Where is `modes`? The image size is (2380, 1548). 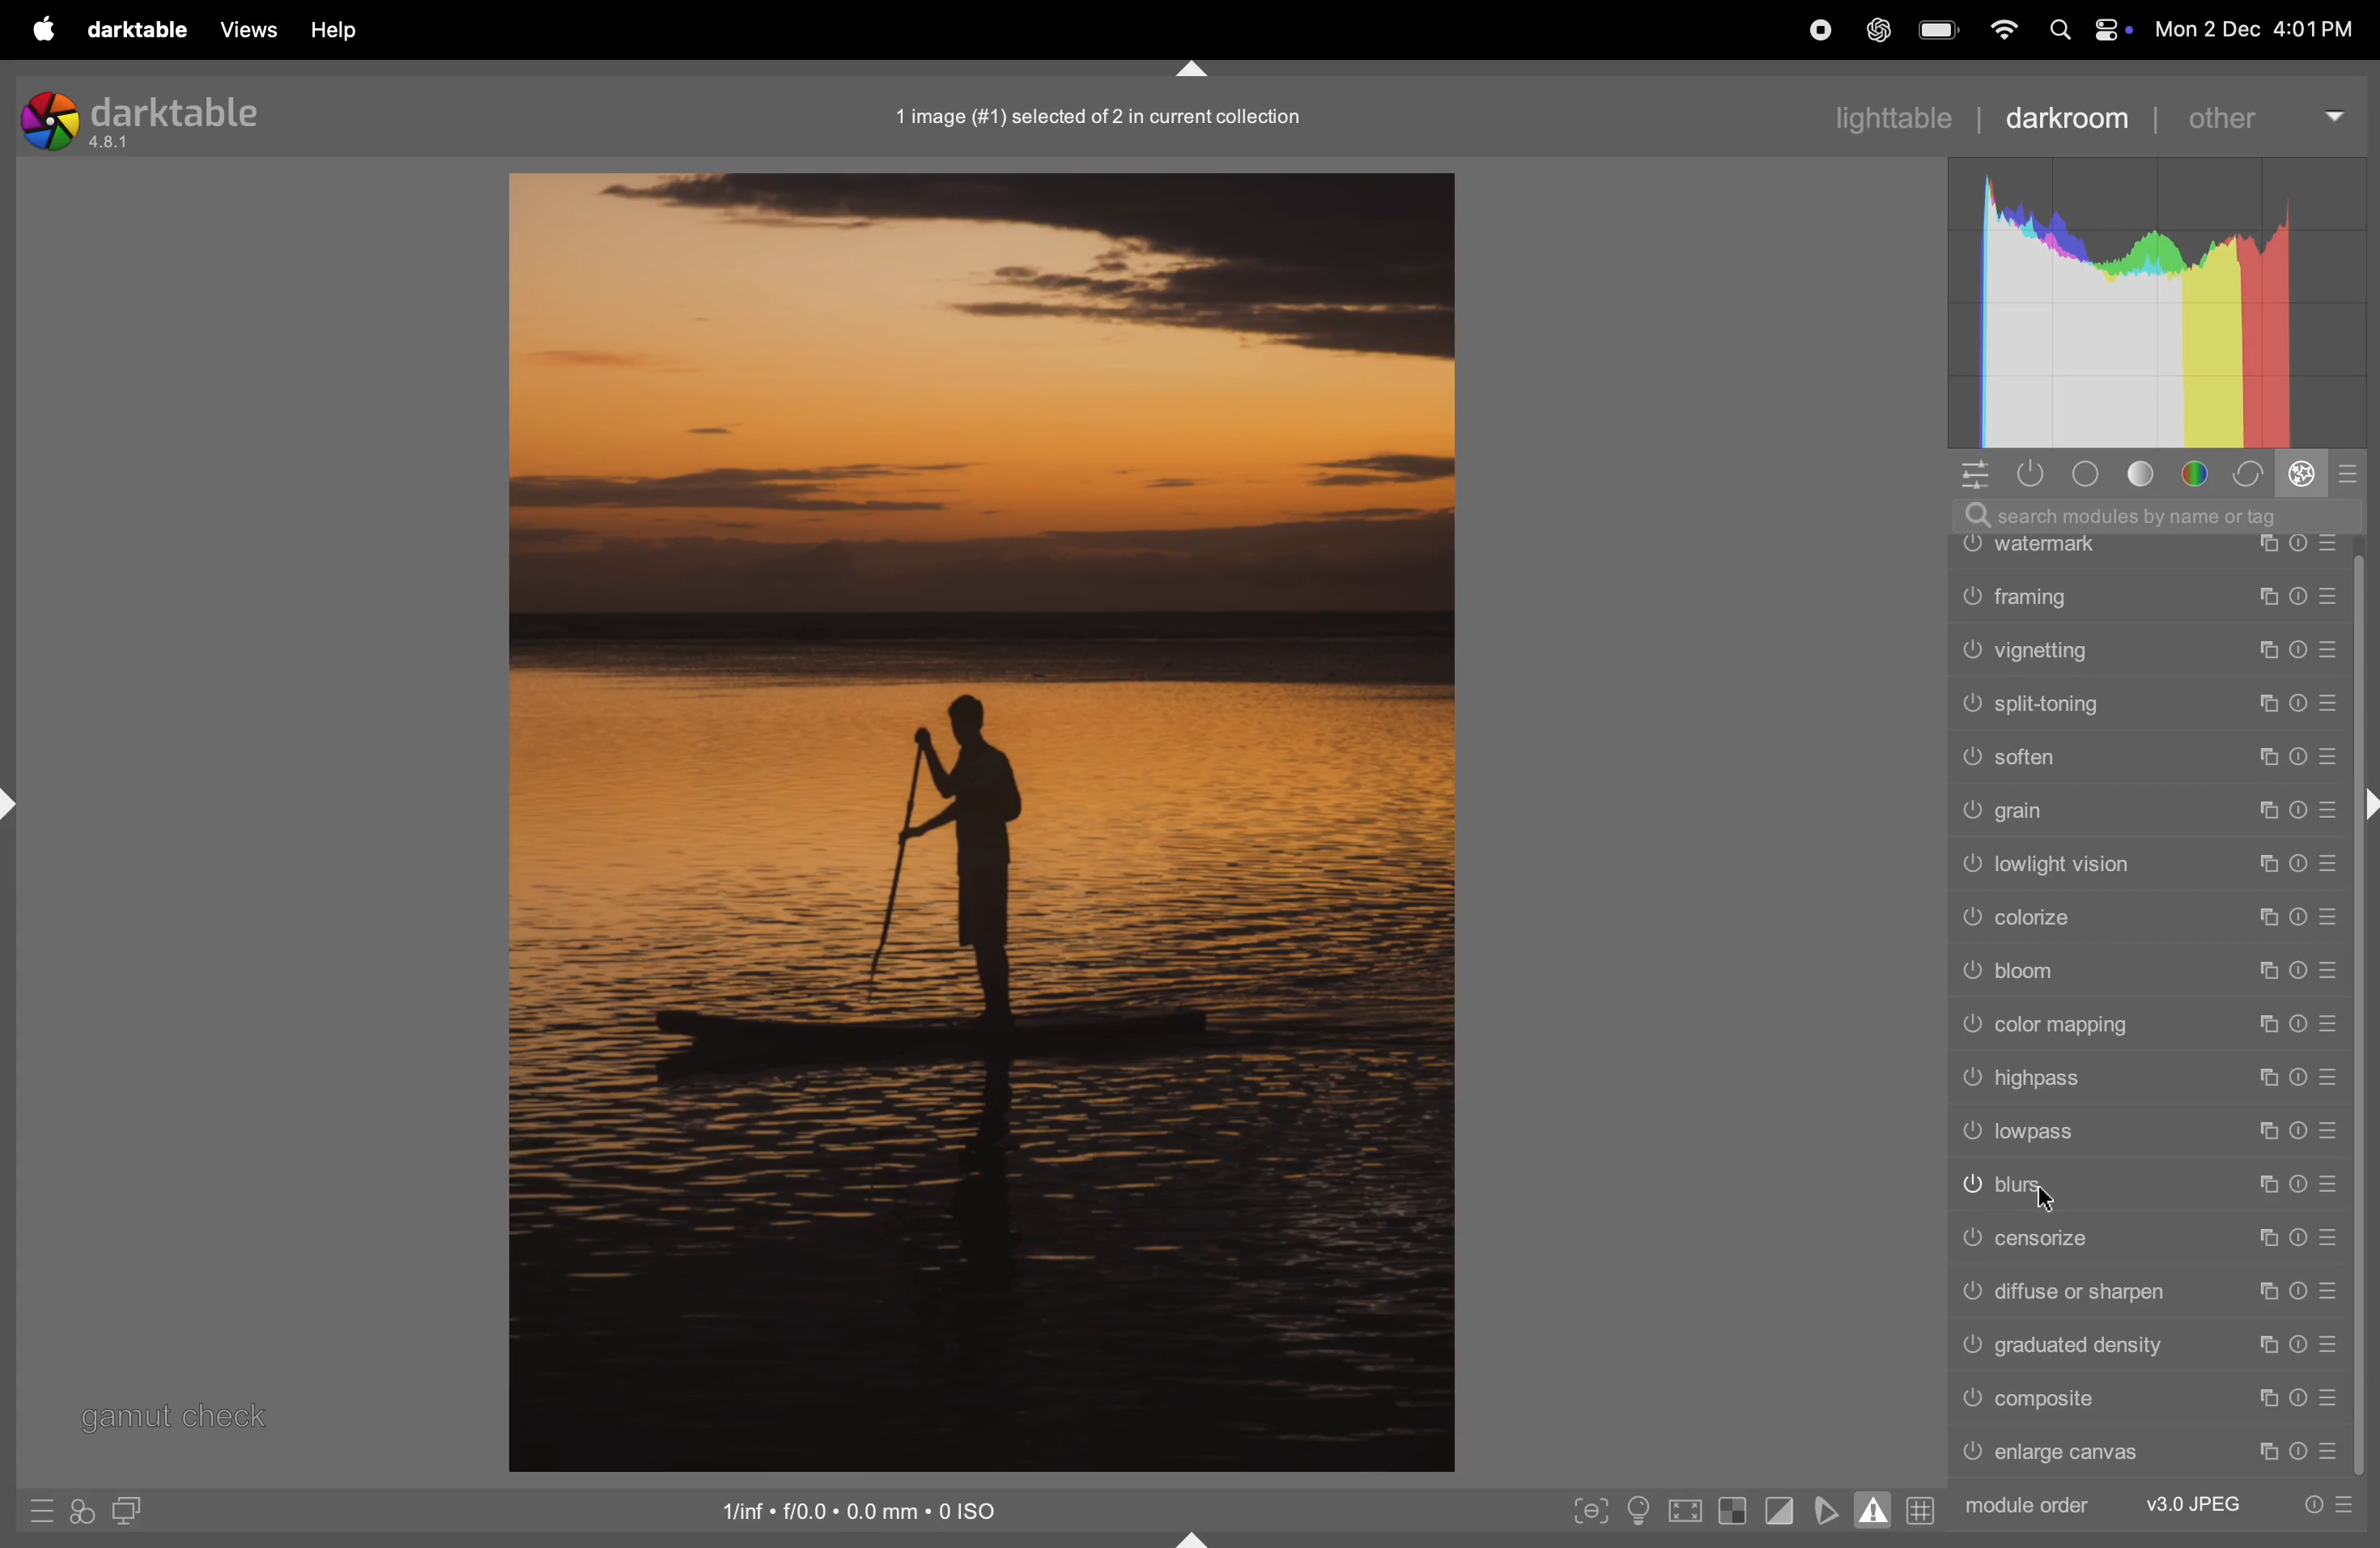 modes is located at coordinates (2354, 472).